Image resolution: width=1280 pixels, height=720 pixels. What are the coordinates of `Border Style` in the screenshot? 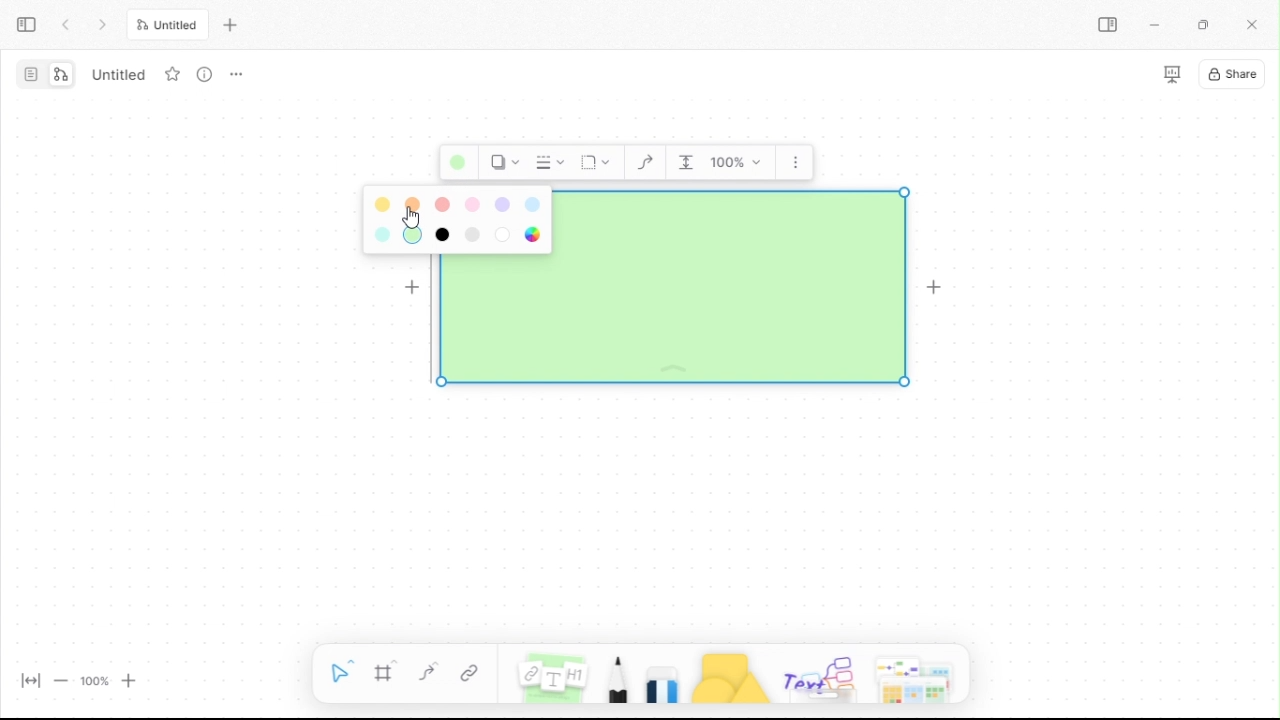 It's located at (548, 163).